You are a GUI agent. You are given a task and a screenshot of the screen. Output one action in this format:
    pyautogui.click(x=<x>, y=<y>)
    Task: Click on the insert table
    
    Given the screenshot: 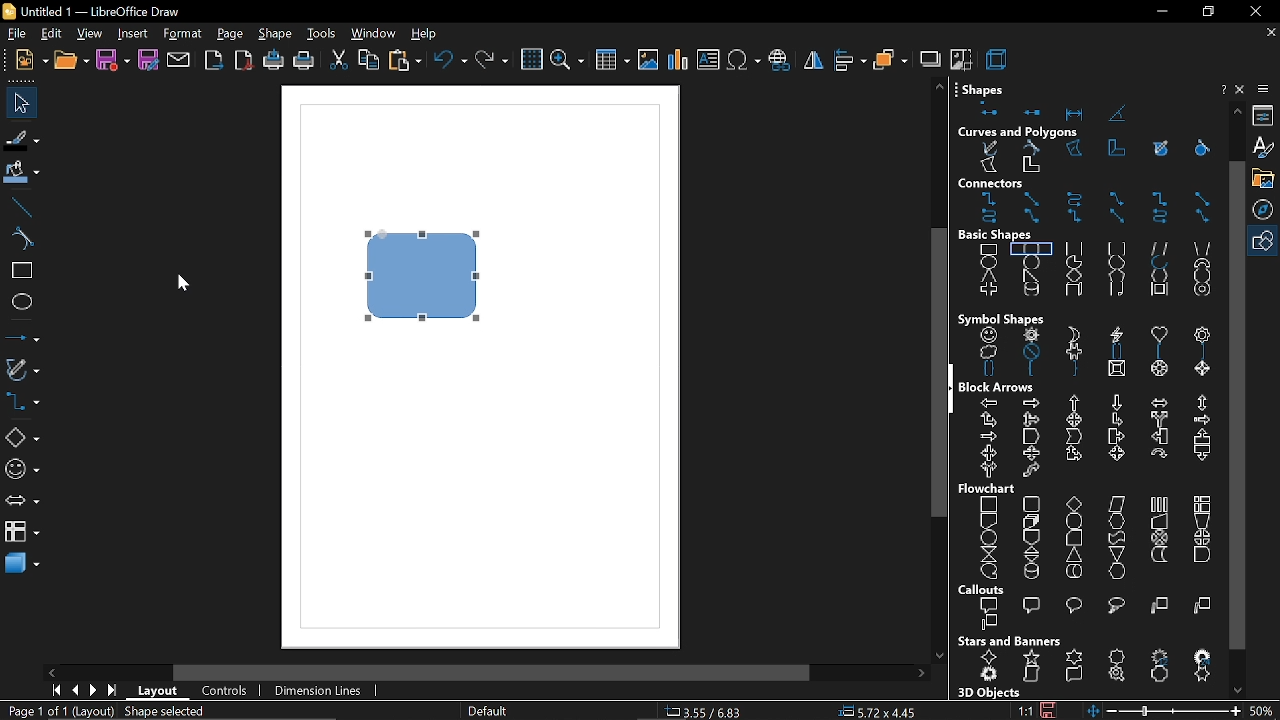 What is the action you would take?
    pyautogui.click(x=613, y=63)
    